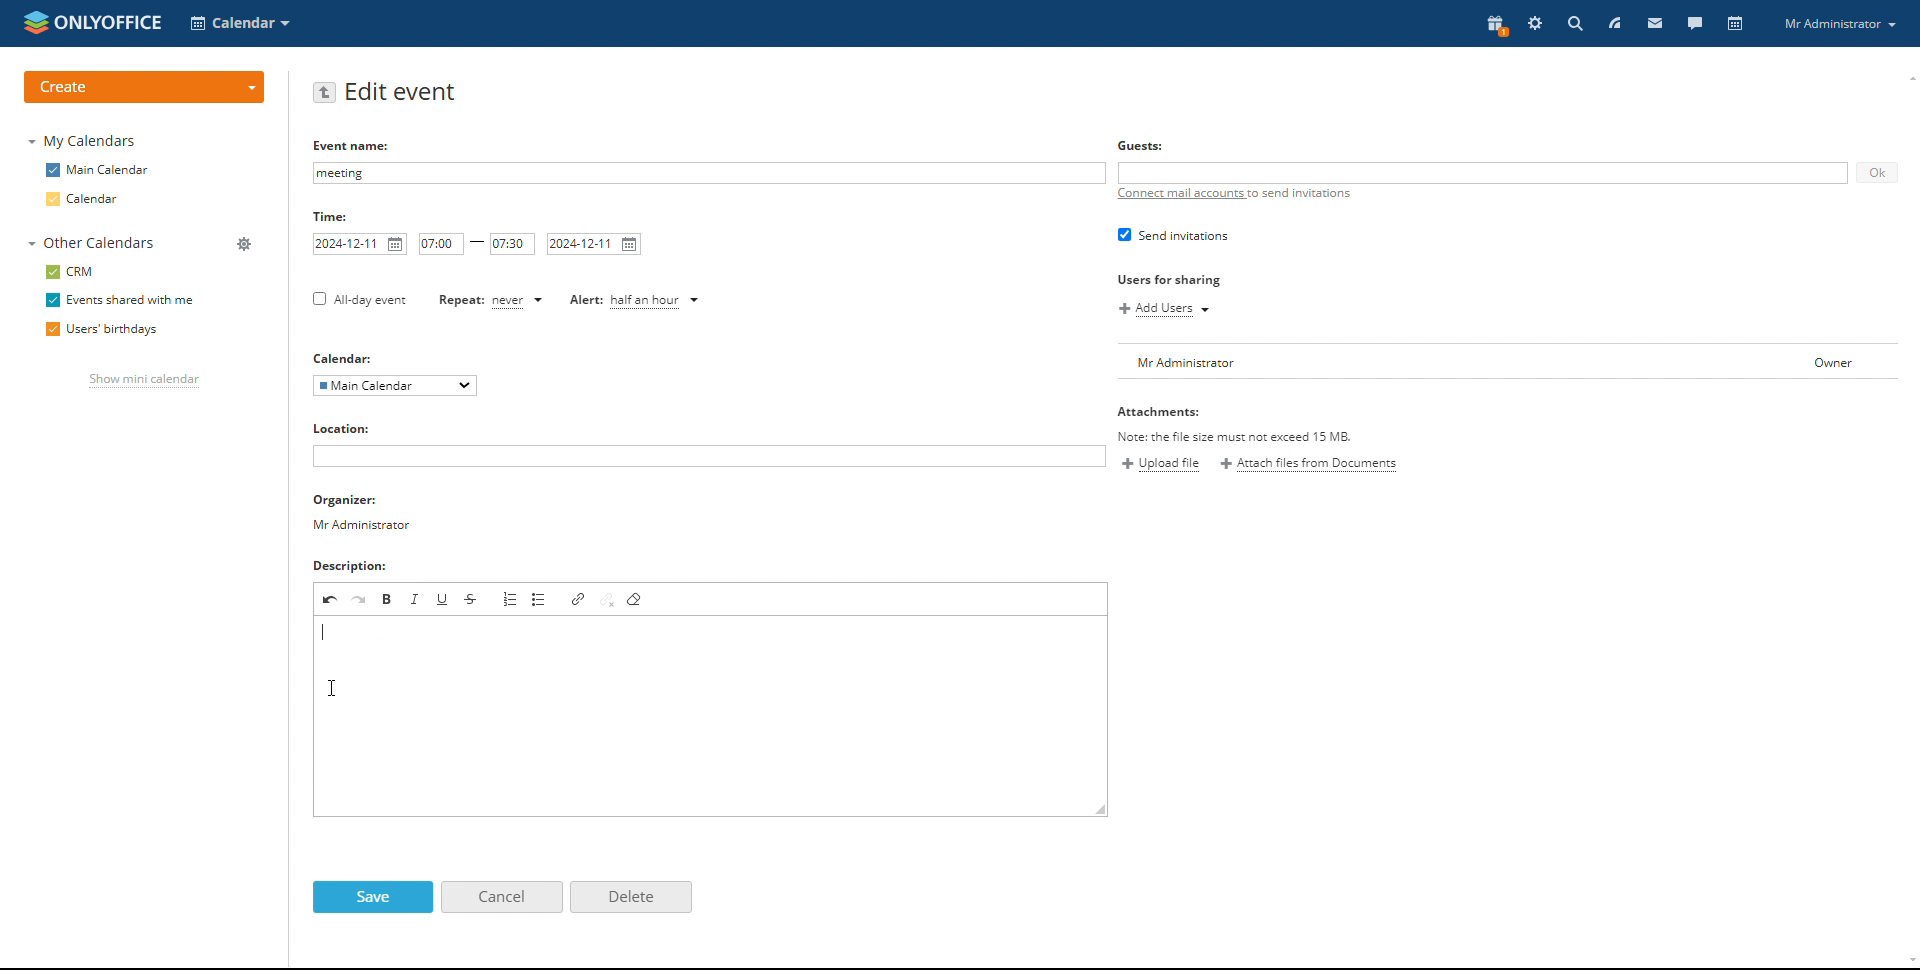  I want to click on link, so click(579, 598).